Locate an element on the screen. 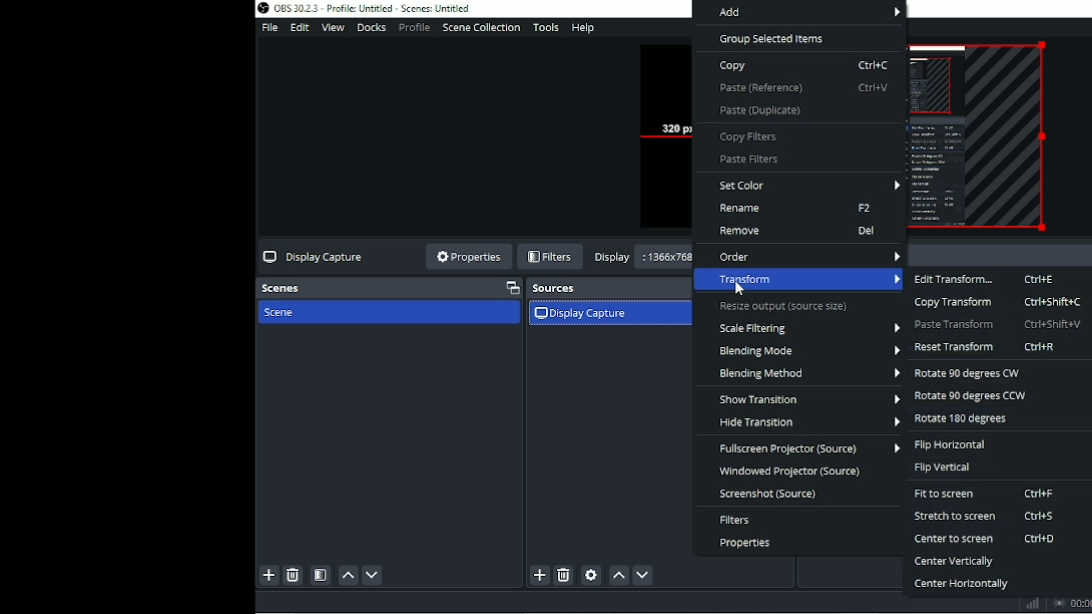 This screenshot has height=614, width=1092. Blending mode is located at coordinates (806, 350).